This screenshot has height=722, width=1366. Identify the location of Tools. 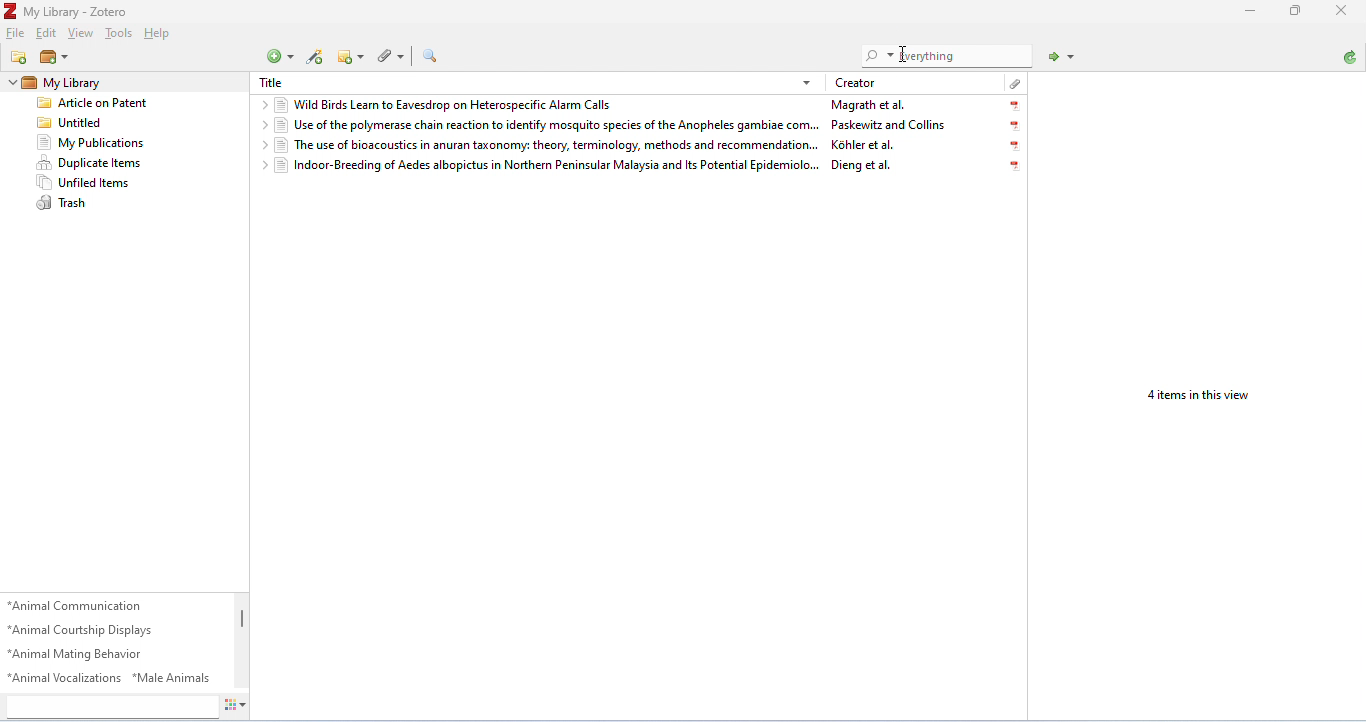
(120, 32).